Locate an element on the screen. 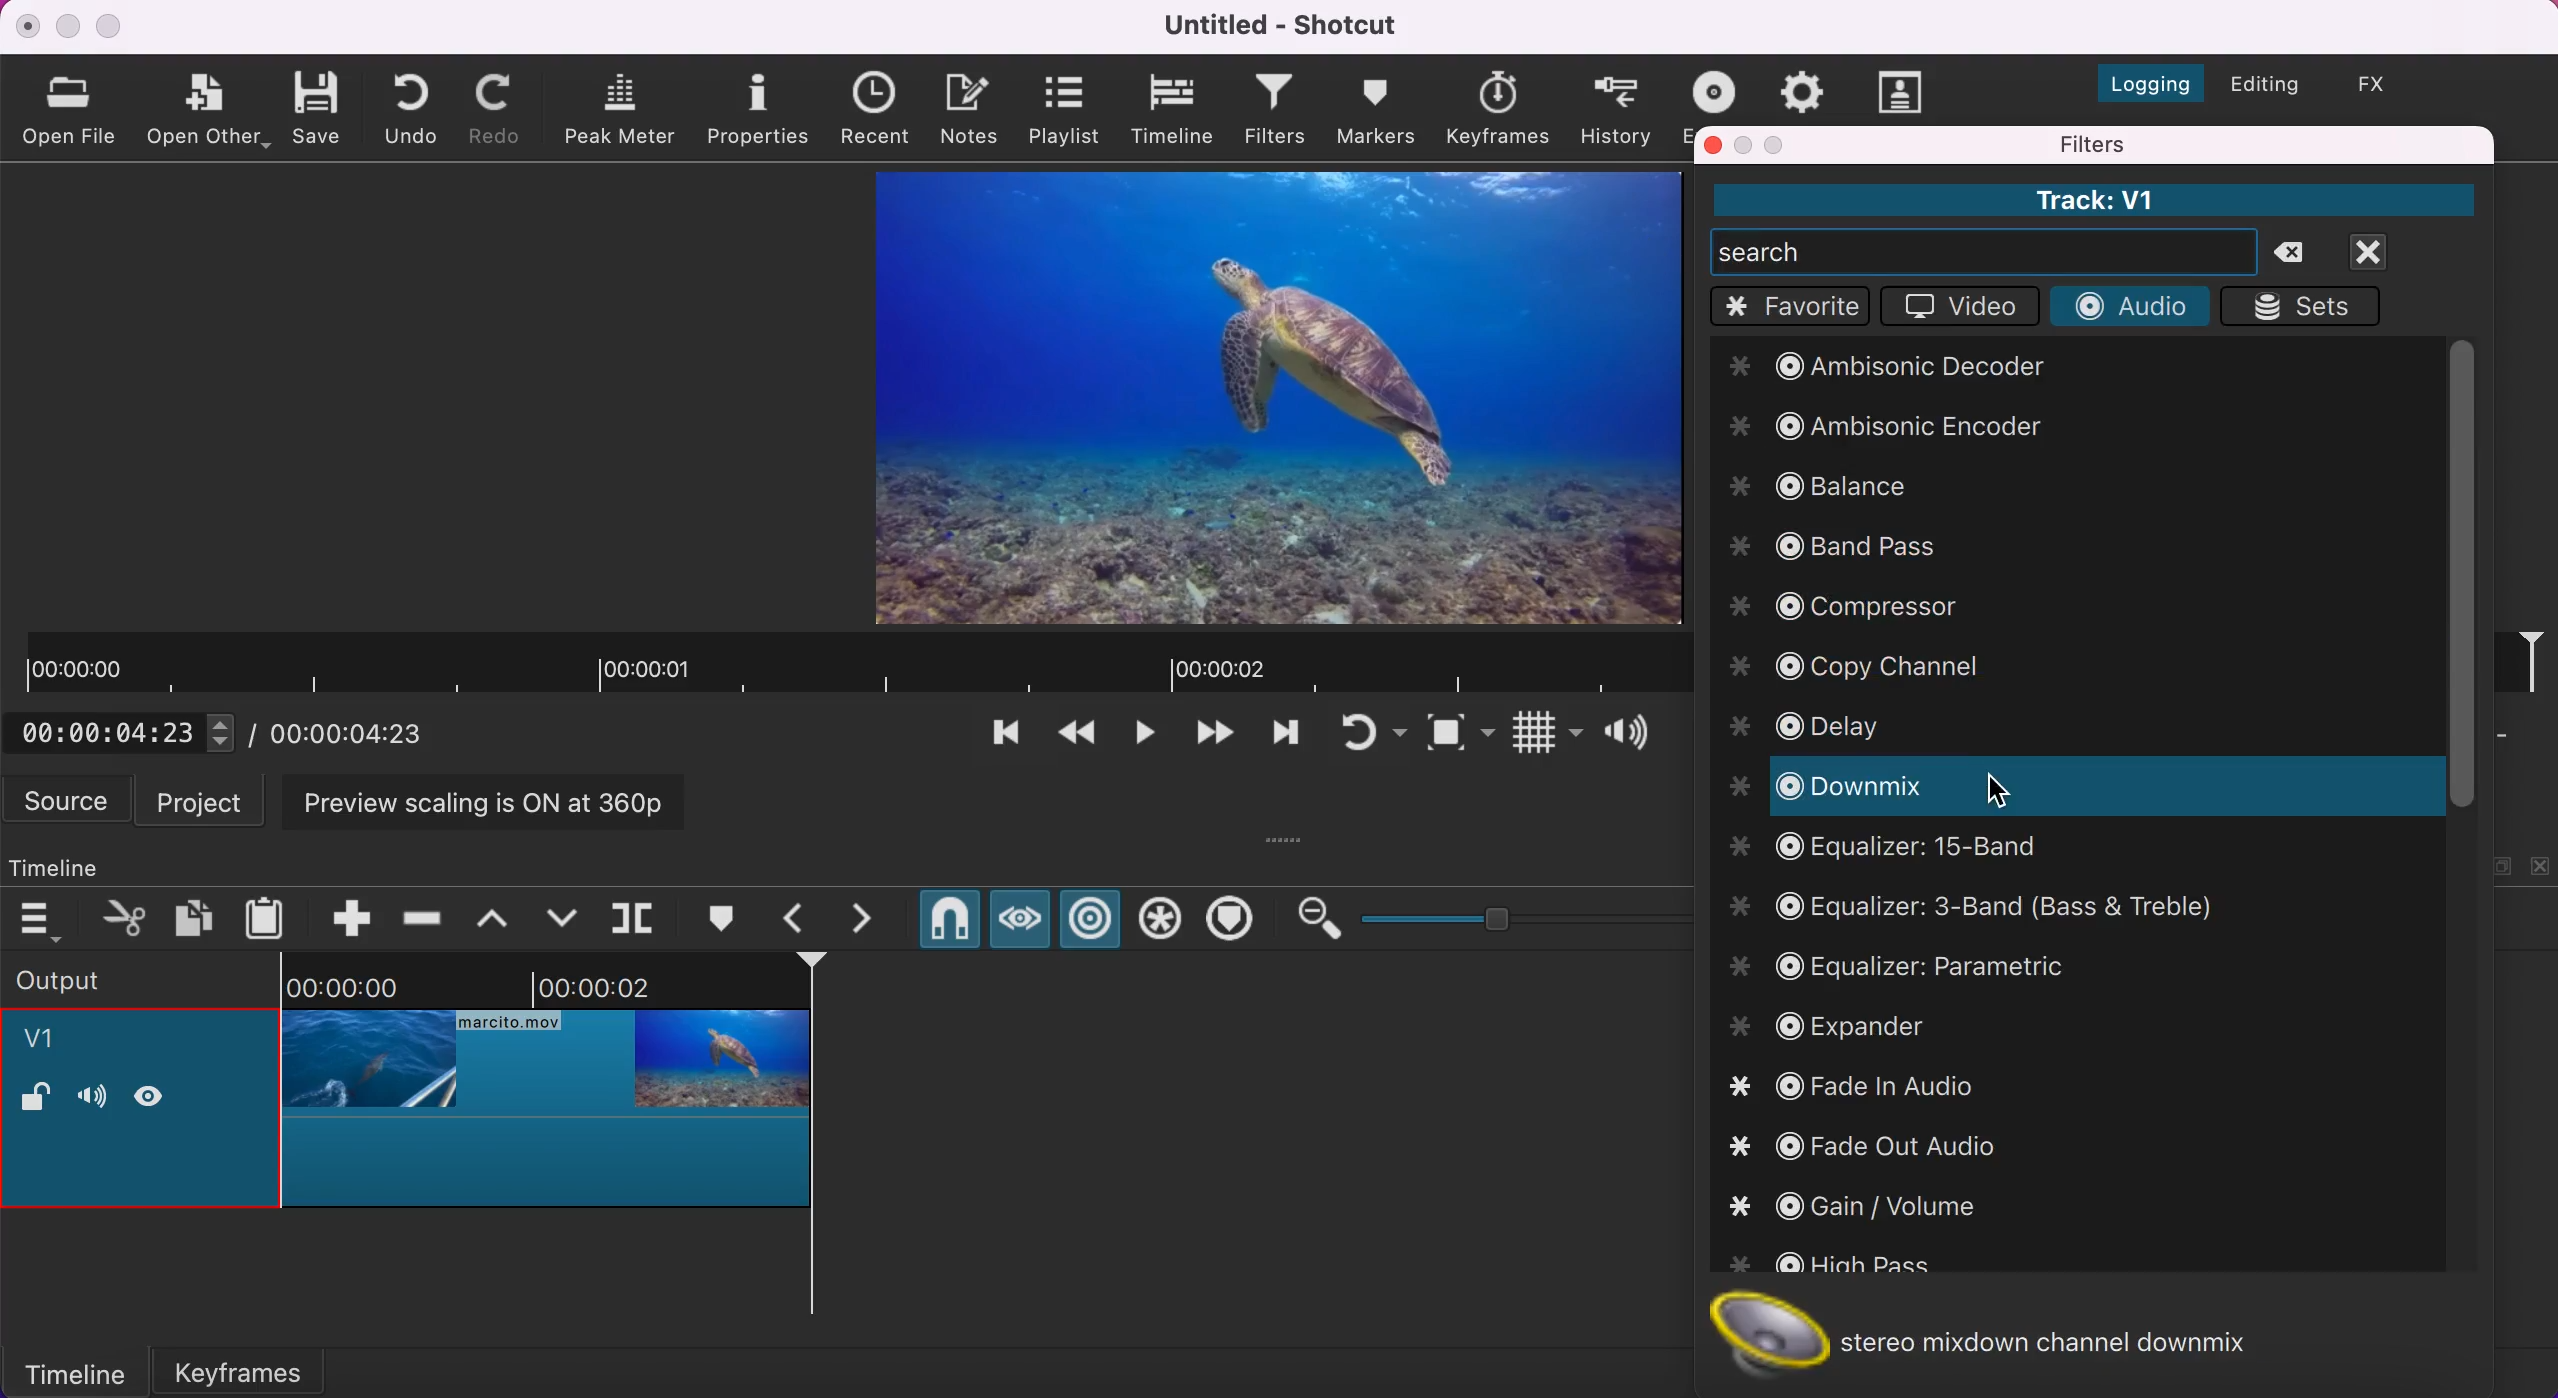 The width and height of the screenshot is (2558, 1398). maximize is located at coordinates (1779, 144).